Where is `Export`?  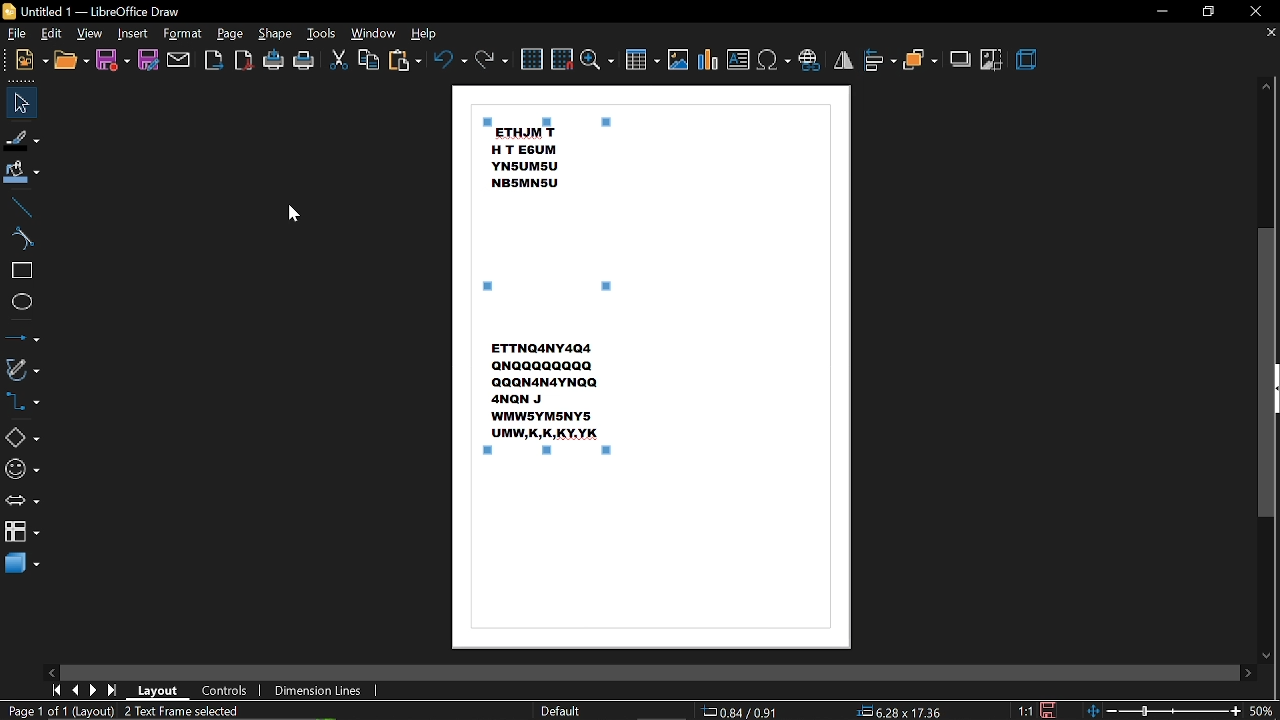 Export is located at coordinates (214, 61).